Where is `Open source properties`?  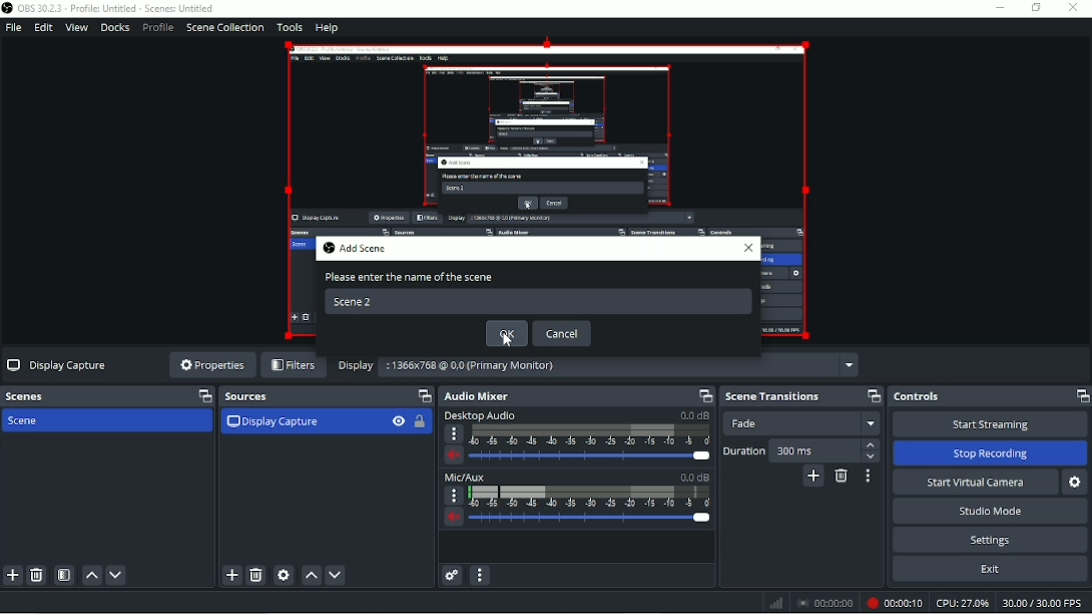 Open source properties is located at coordinates (284, 575).